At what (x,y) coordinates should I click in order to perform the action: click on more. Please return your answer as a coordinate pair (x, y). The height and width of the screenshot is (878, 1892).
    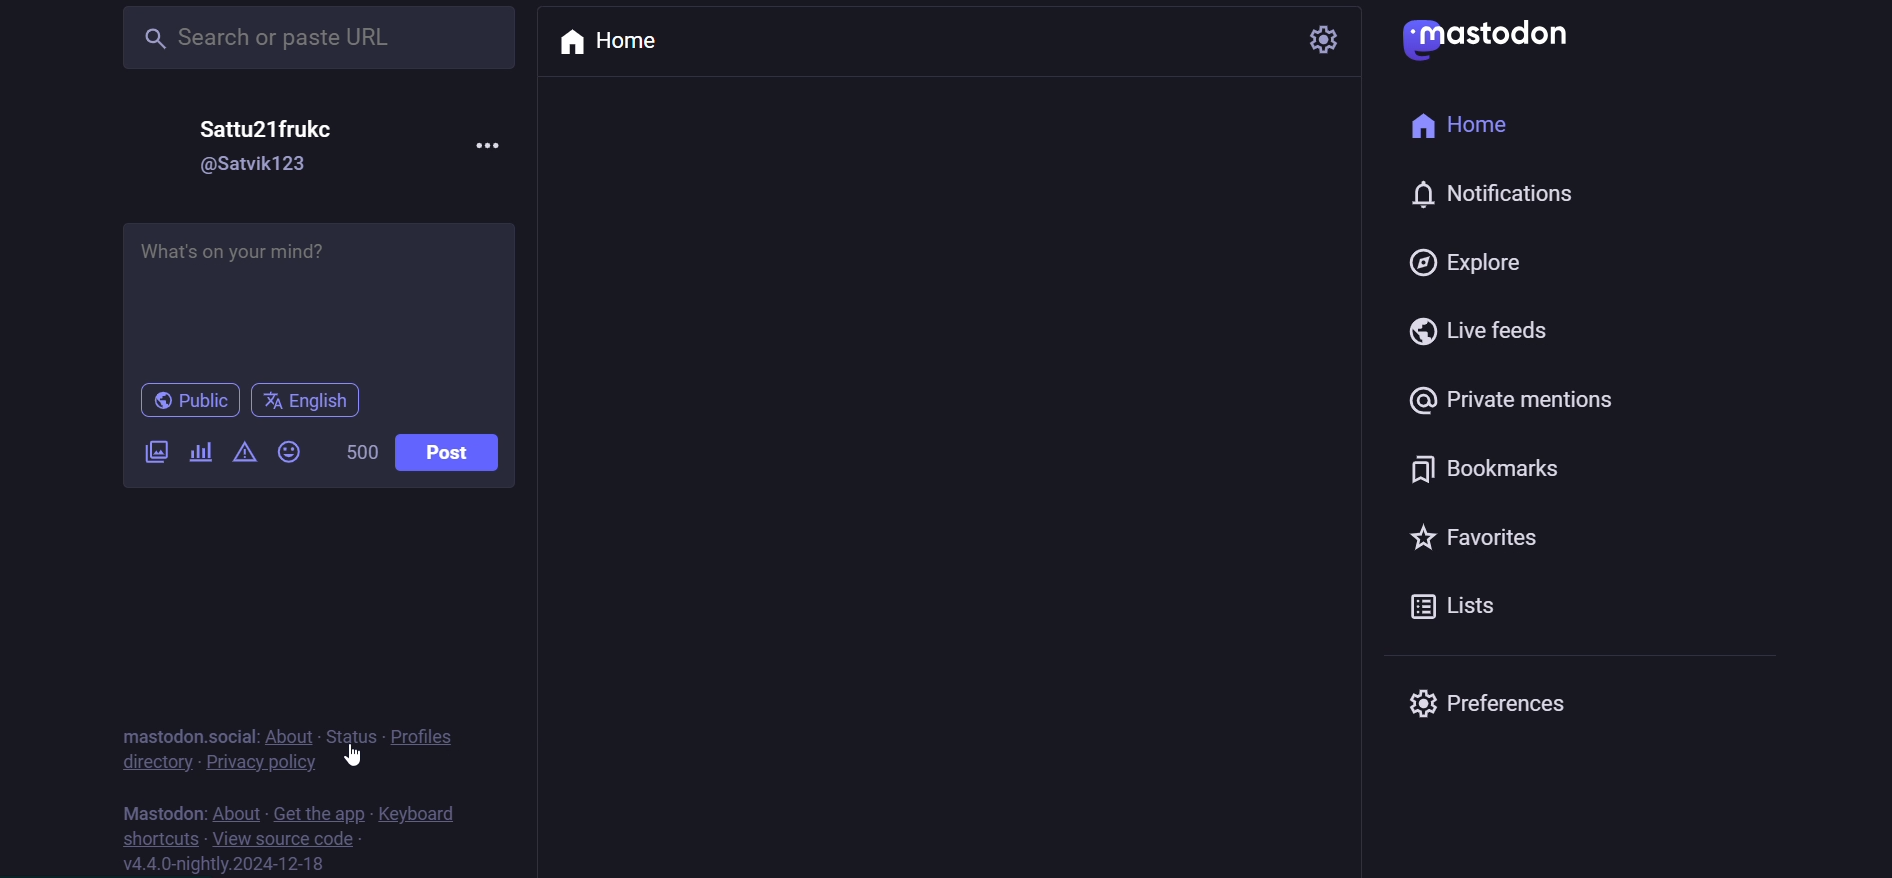
    Looking at the image, I should click on (488, 149).